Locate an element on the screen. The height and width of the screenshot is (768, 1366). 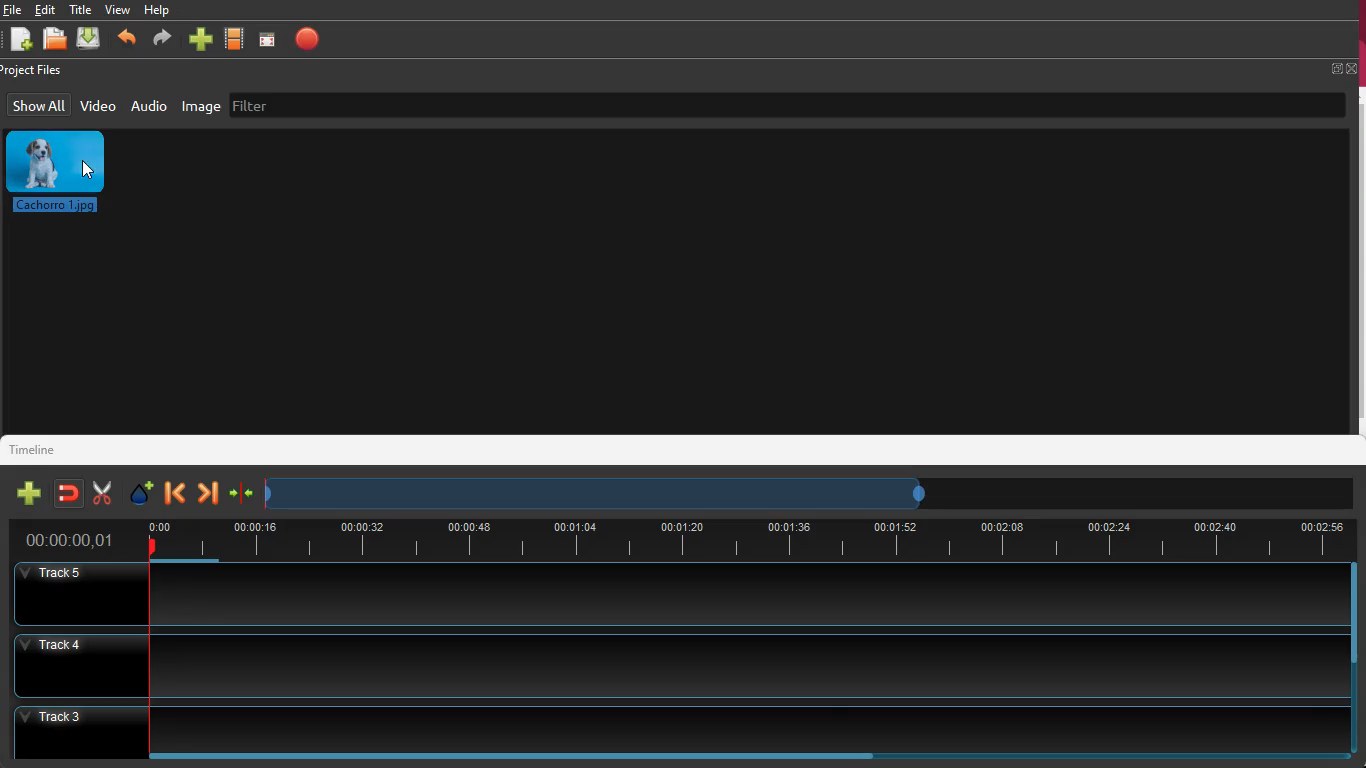
effect is located at coordinates (140, 492).